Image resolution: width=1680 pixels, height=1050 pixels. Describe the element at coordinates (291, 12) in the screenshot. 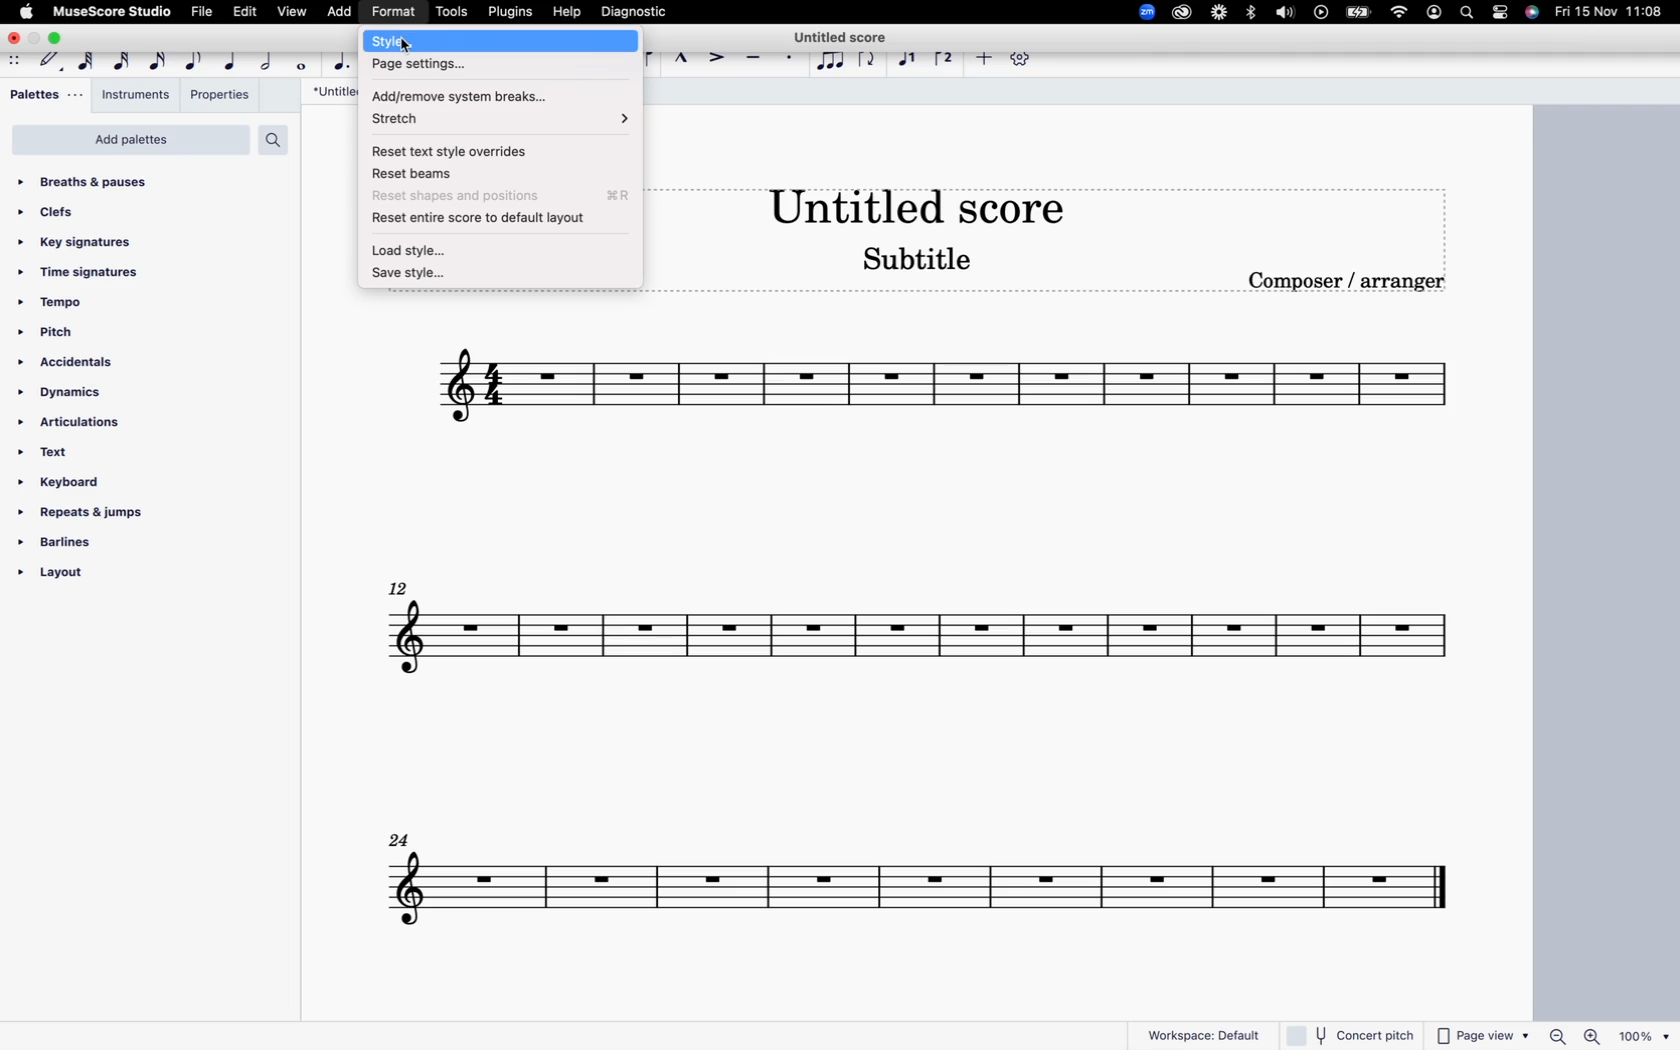

I see `view` at that location.